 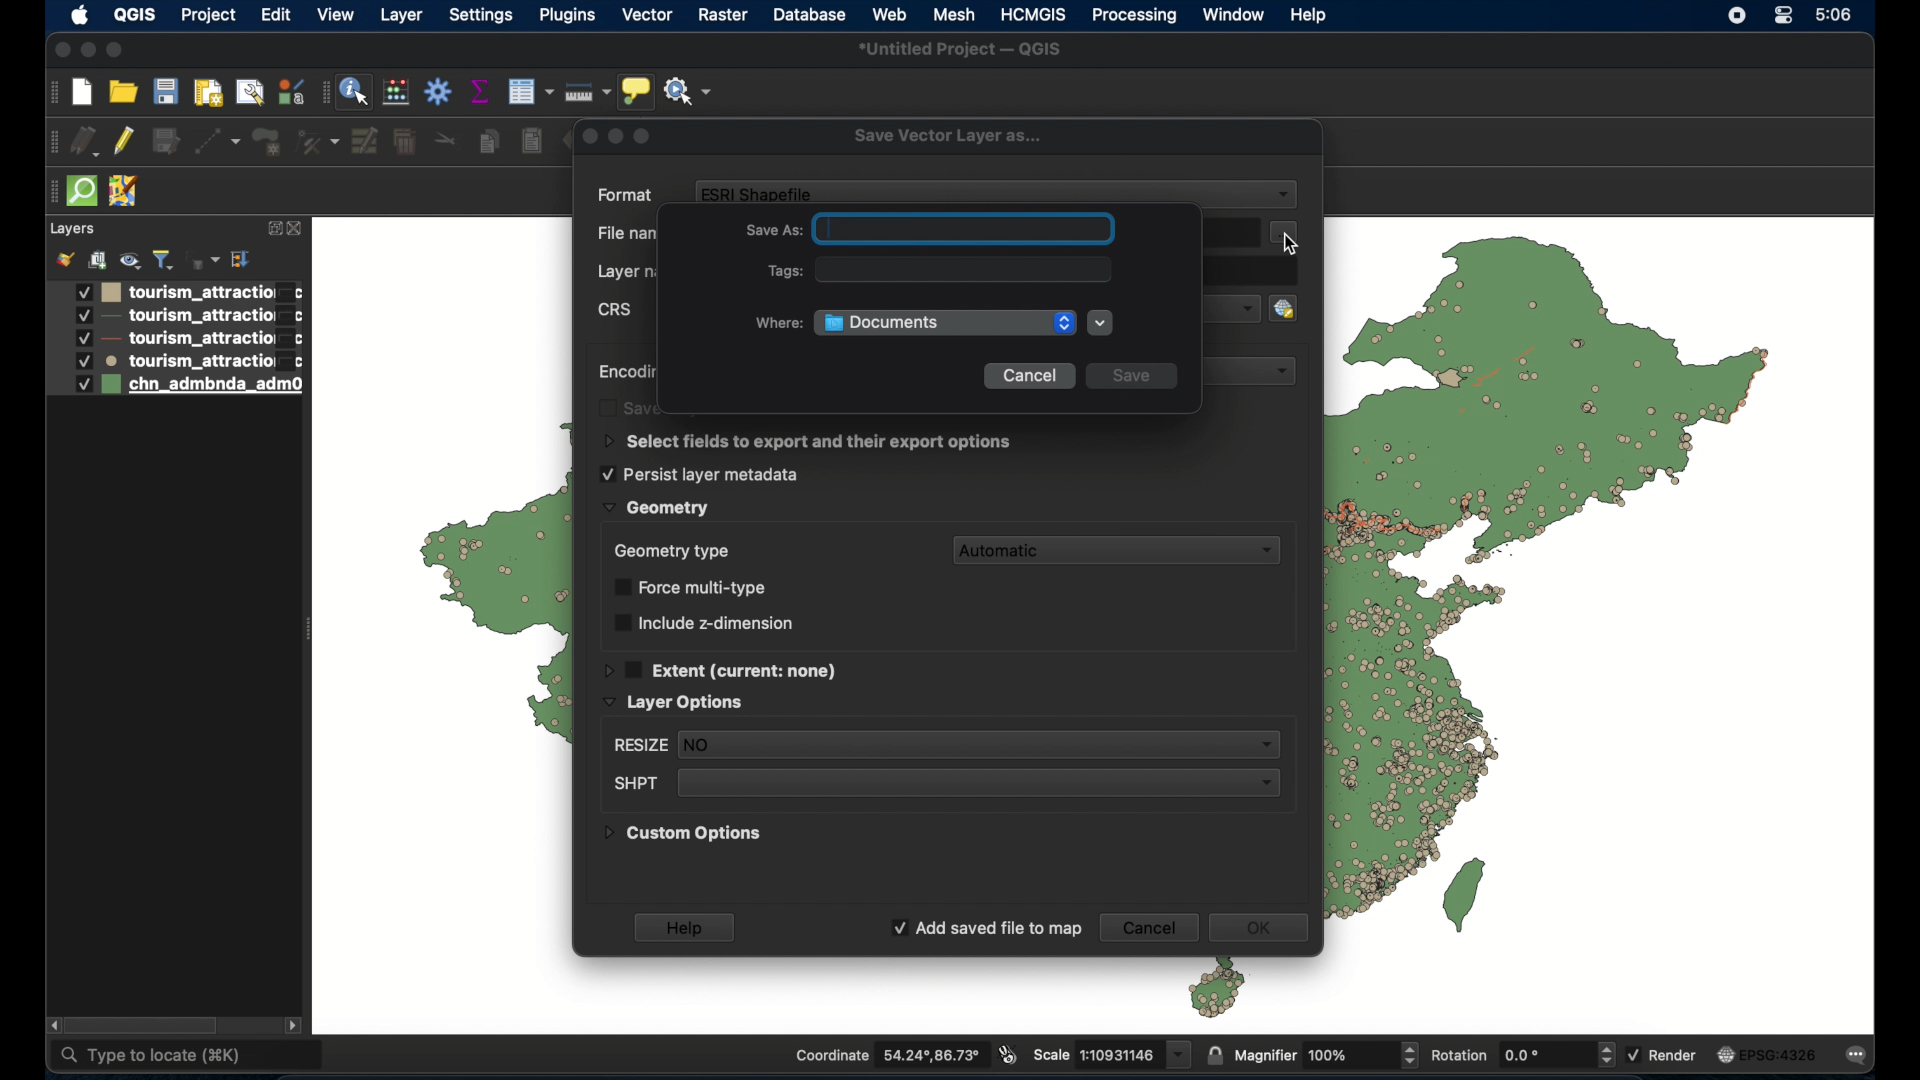 What do you see at coordinates (722, 15) in the screenshot?
I see `raster` at bounding box center [722, 15].